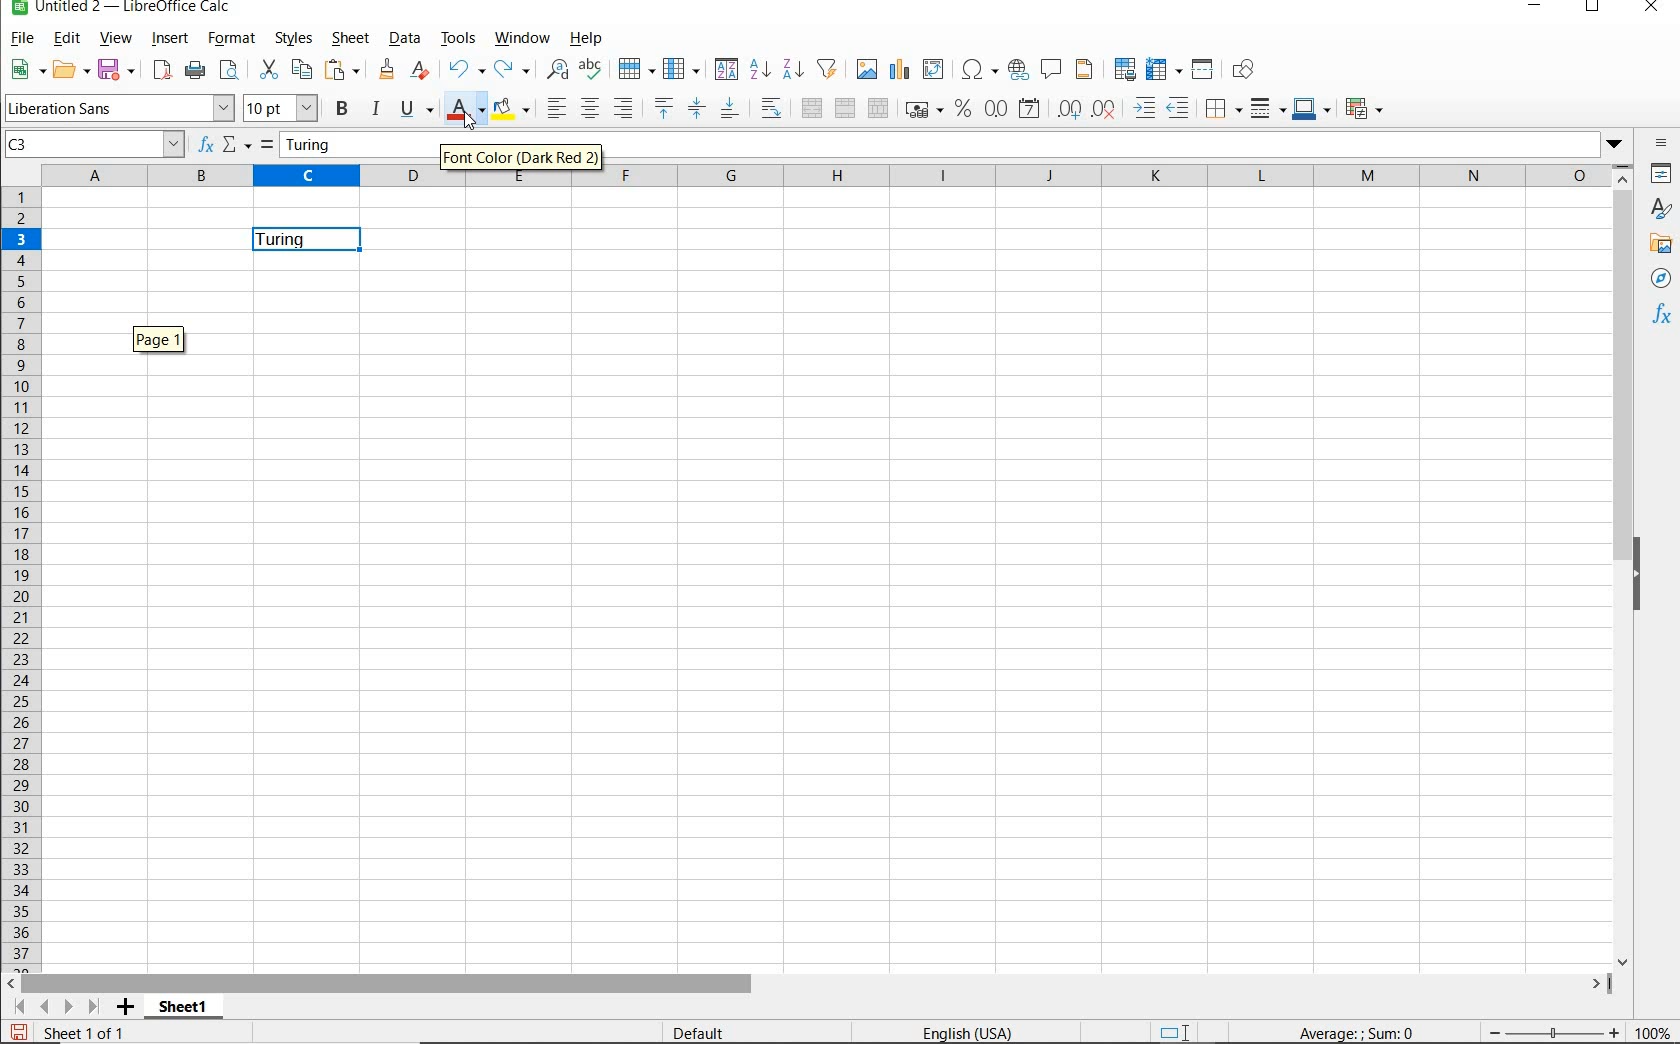 The height and width of the screenshot is (1044, 1680). I want to click on EXPORT DIRECTLY AS PDF, so click(162, 70).